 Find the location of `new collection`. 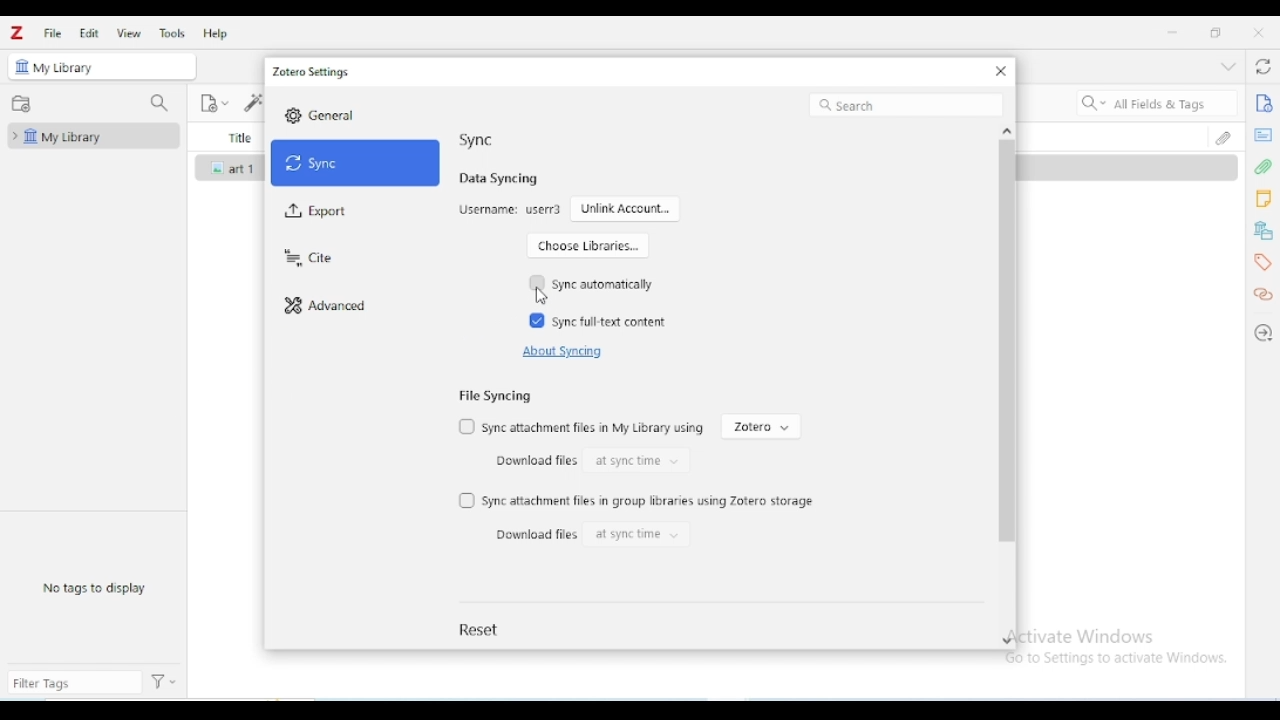

new collection is located at coordinates (21, 104).